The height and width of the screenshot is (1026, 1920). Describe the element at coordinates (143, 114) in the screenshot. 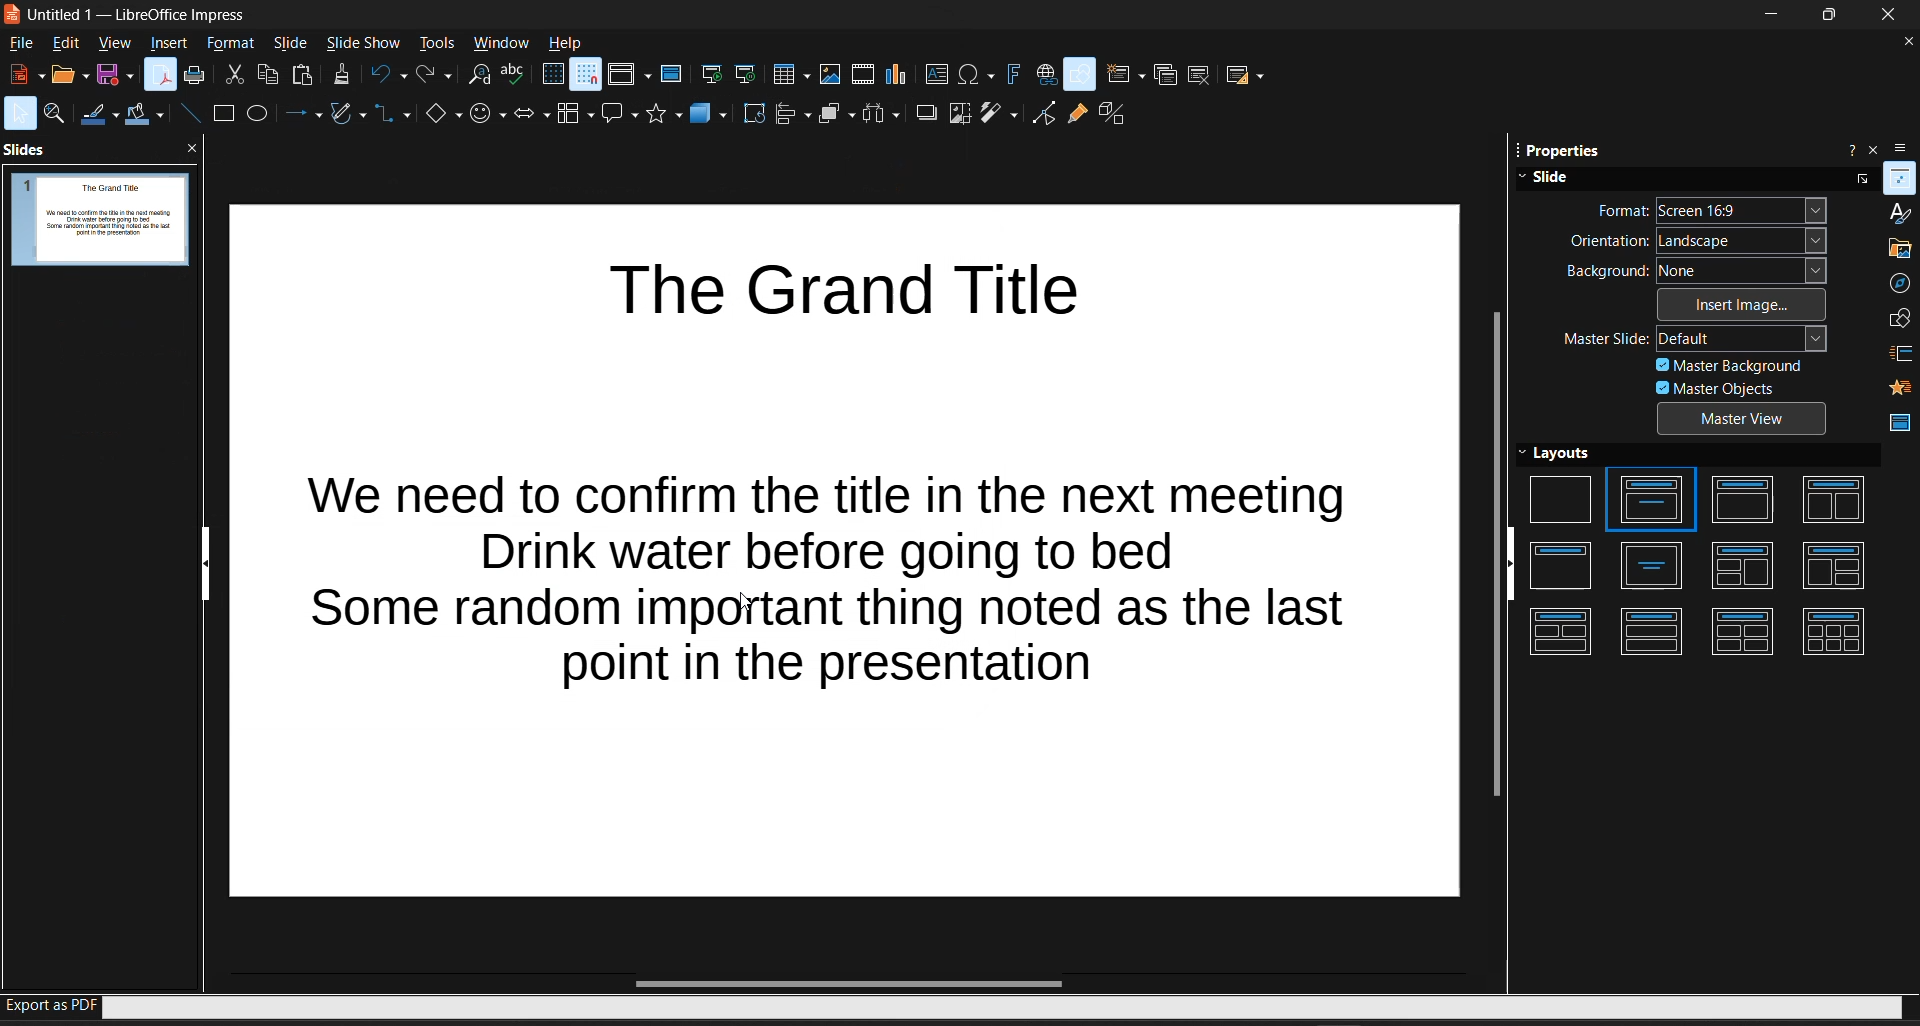

I see `fill color` at that location.